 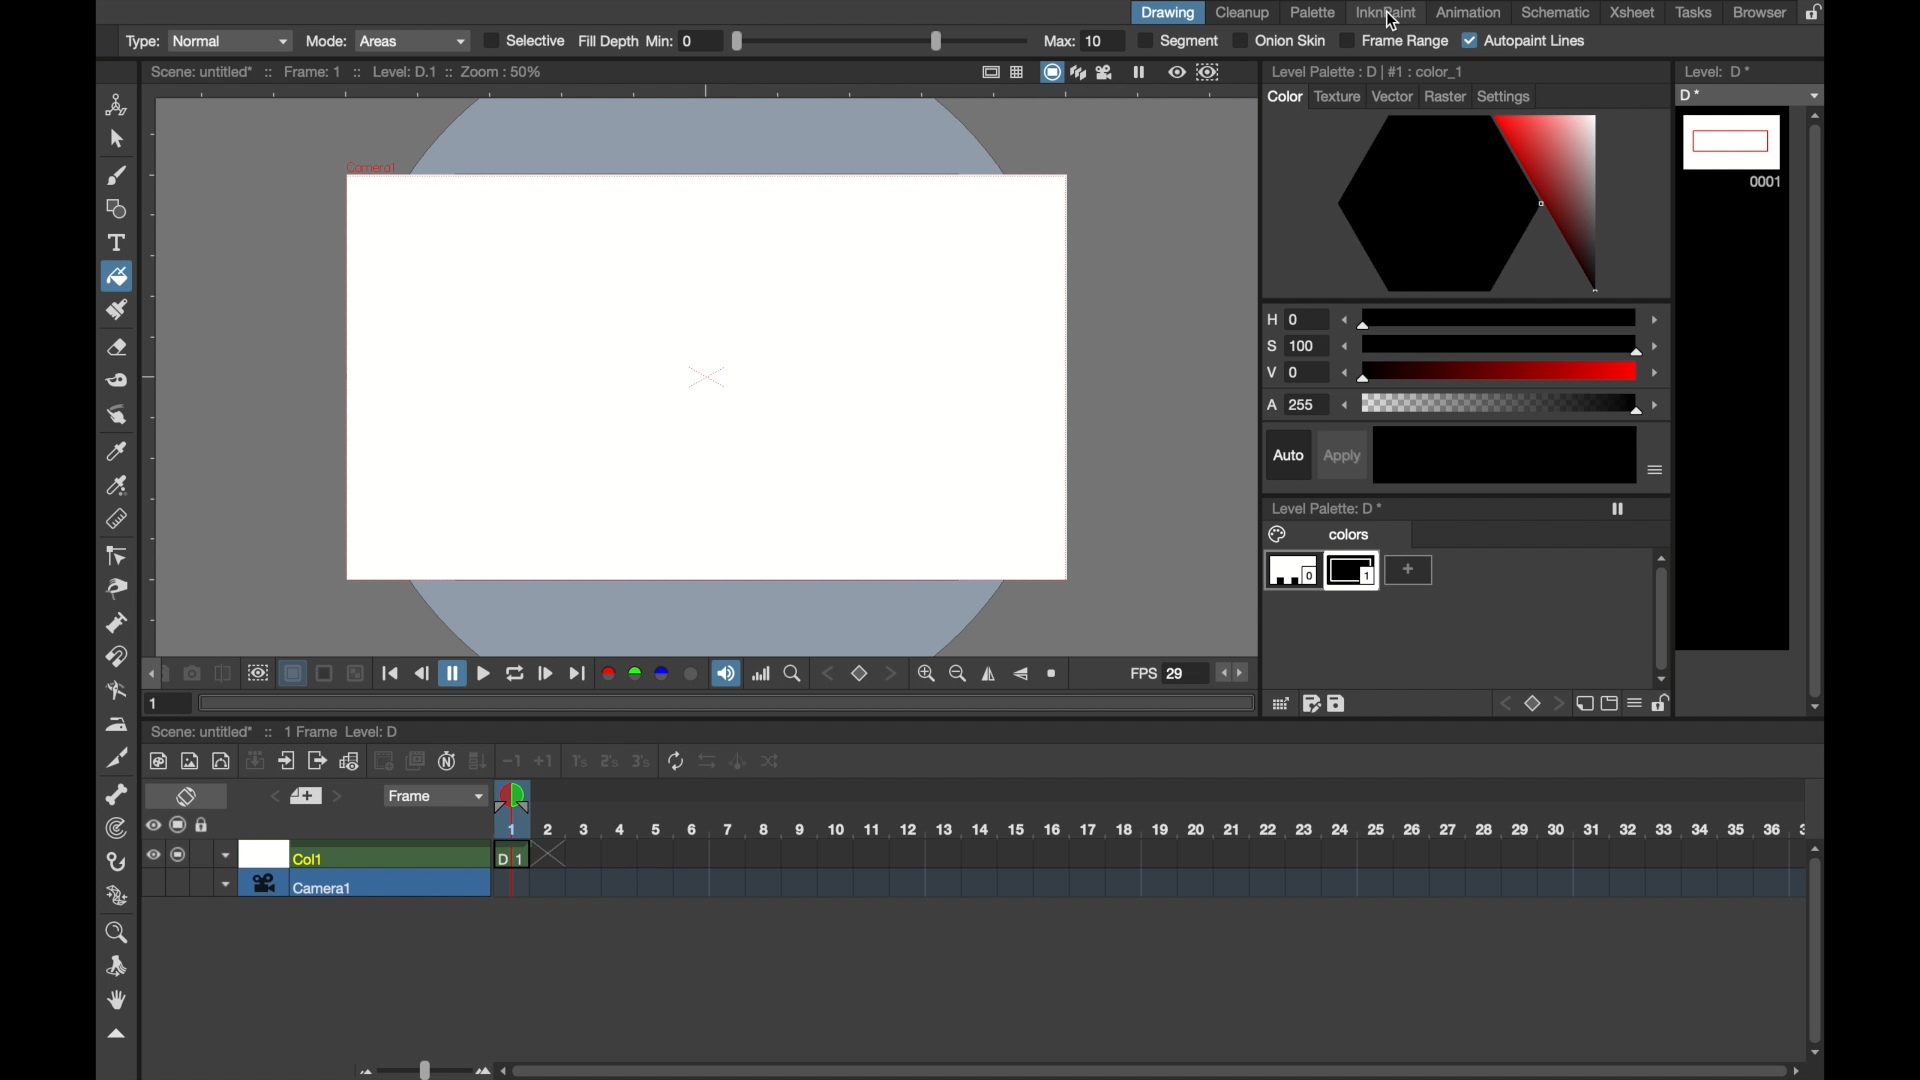 I want to click on film, so click(x=1106, y=72).